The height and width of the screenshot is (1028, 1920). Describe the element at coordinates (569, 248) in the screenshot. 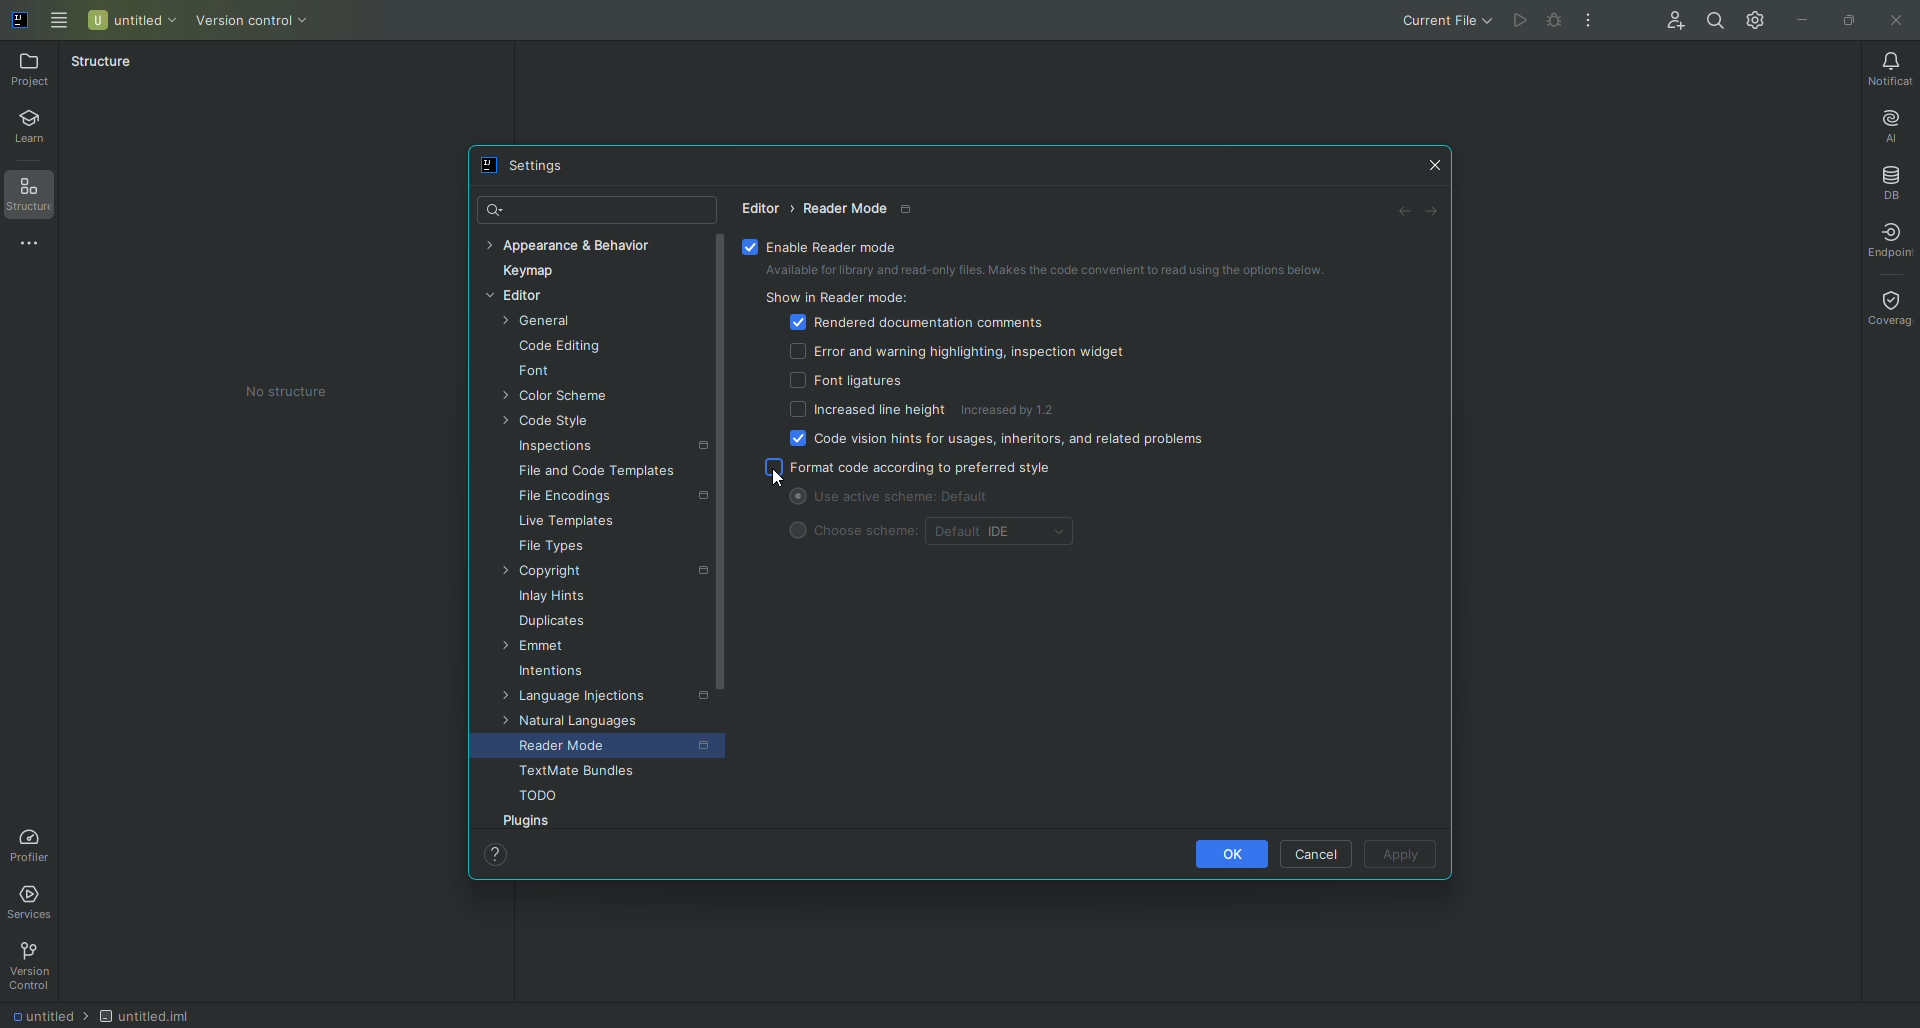

I see `Appearance and Behaviour` at that location.